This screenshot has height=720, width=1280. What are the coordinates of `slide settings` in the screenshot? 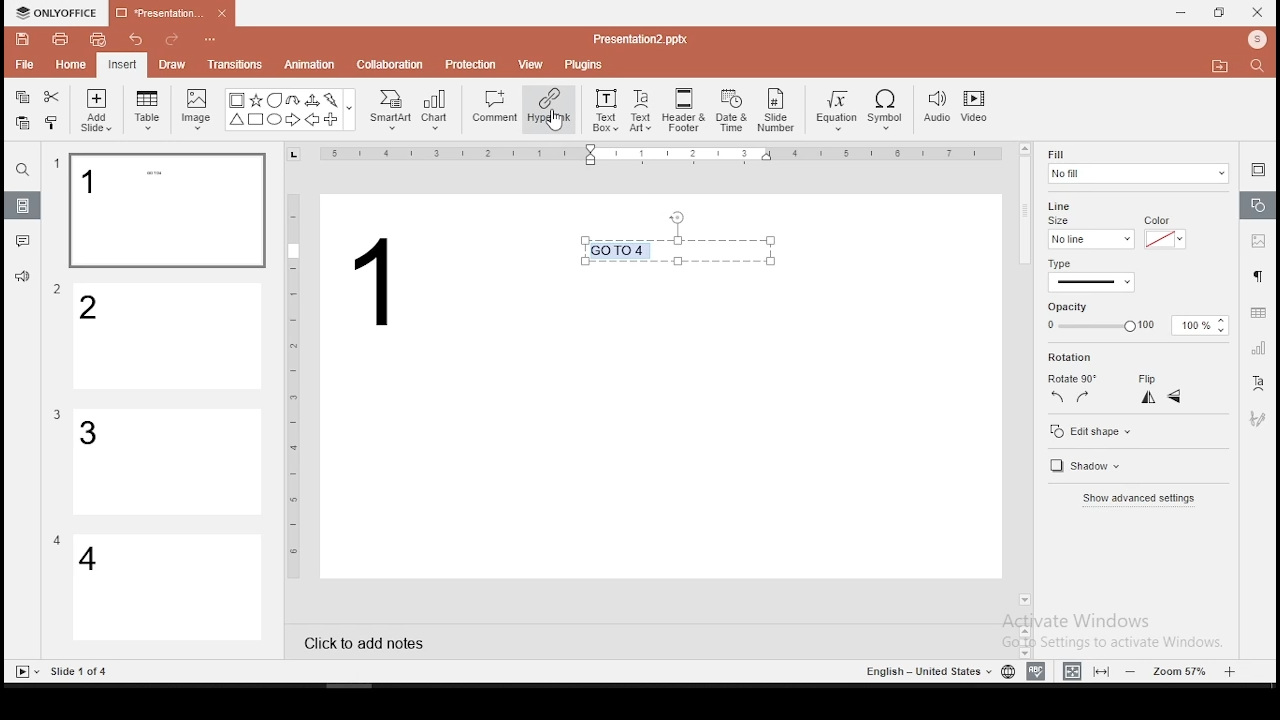 It's located at (1258, 169).